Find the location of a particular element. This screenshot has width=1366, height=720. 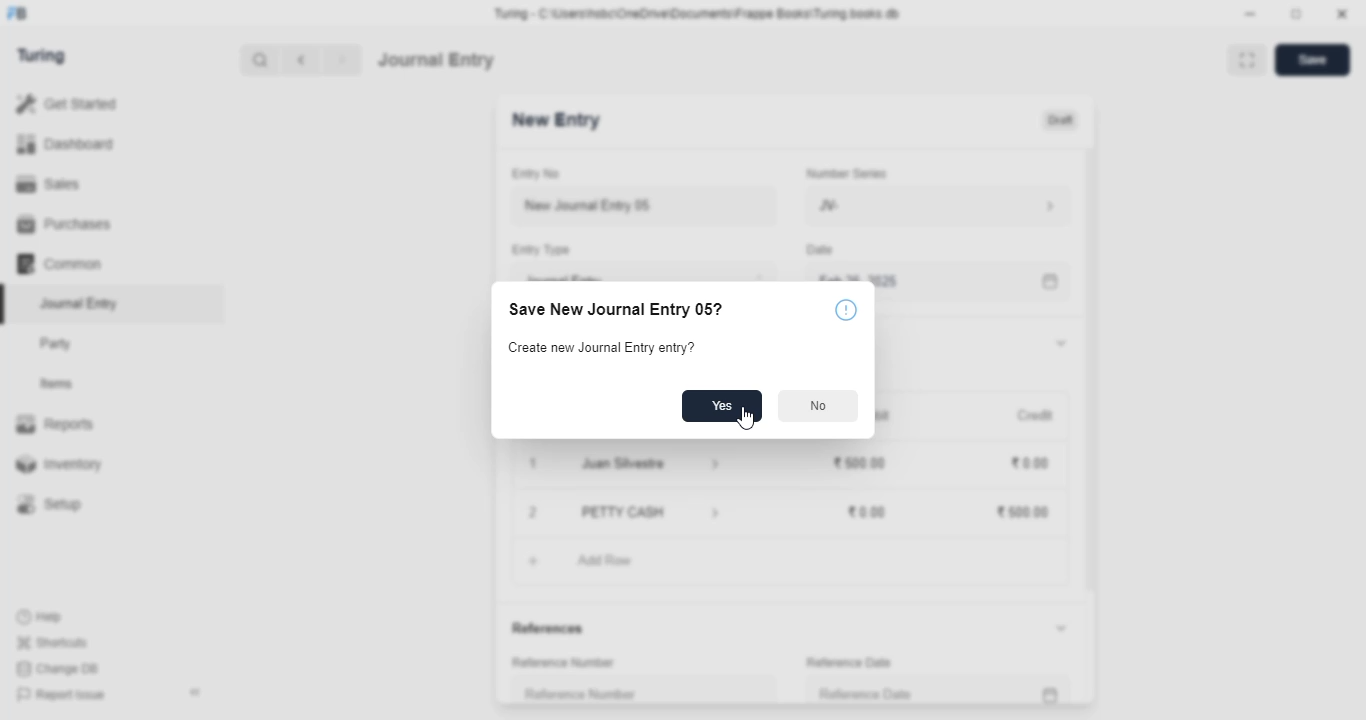

add row is located at coordinates (605, 561).